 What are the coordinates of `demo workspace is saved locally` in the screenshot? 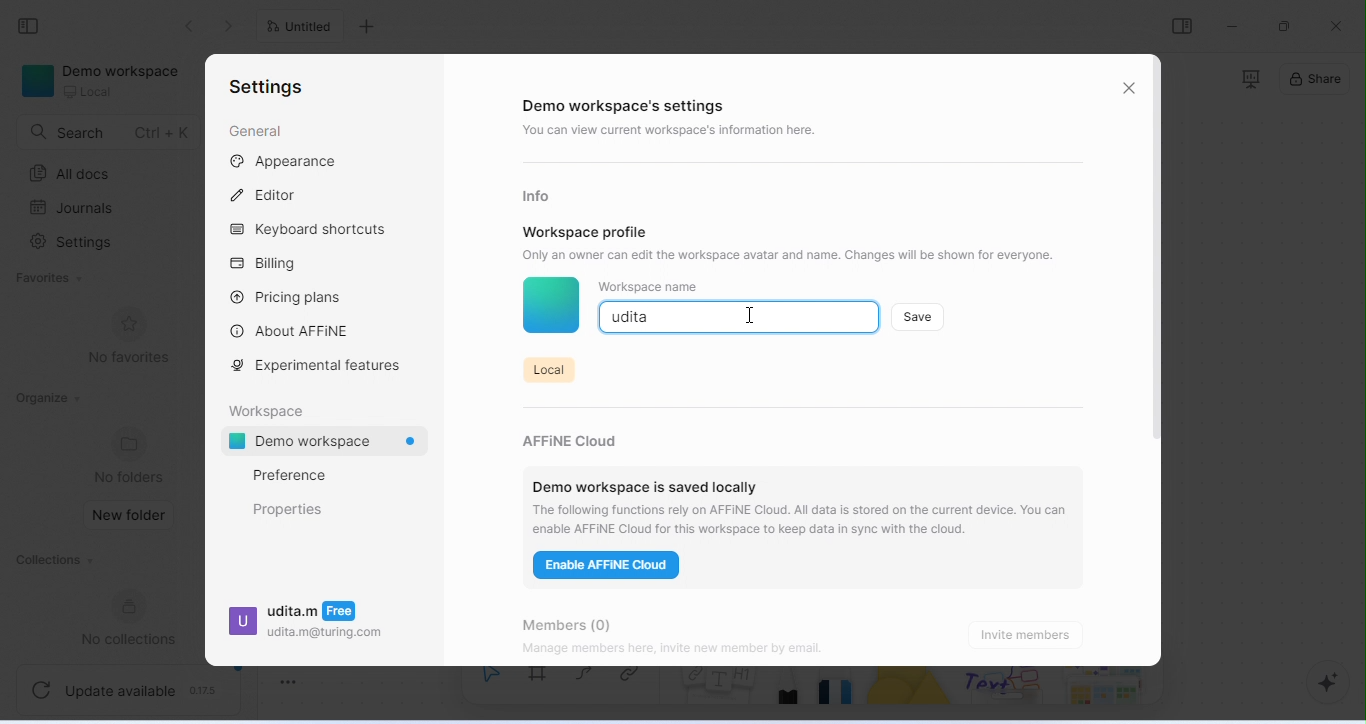 It's located at (645, 481).